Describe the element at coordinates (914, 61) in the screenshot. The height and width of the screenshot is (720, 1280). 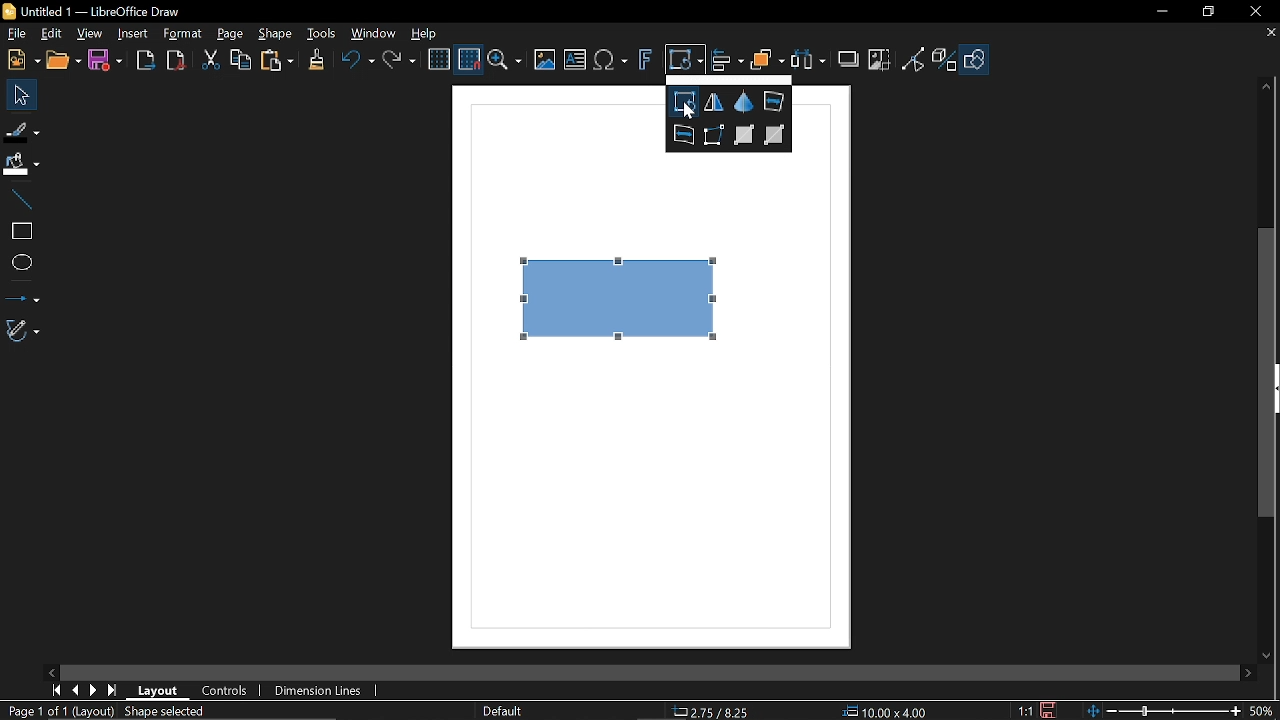
I see `Toggle ` at that location.